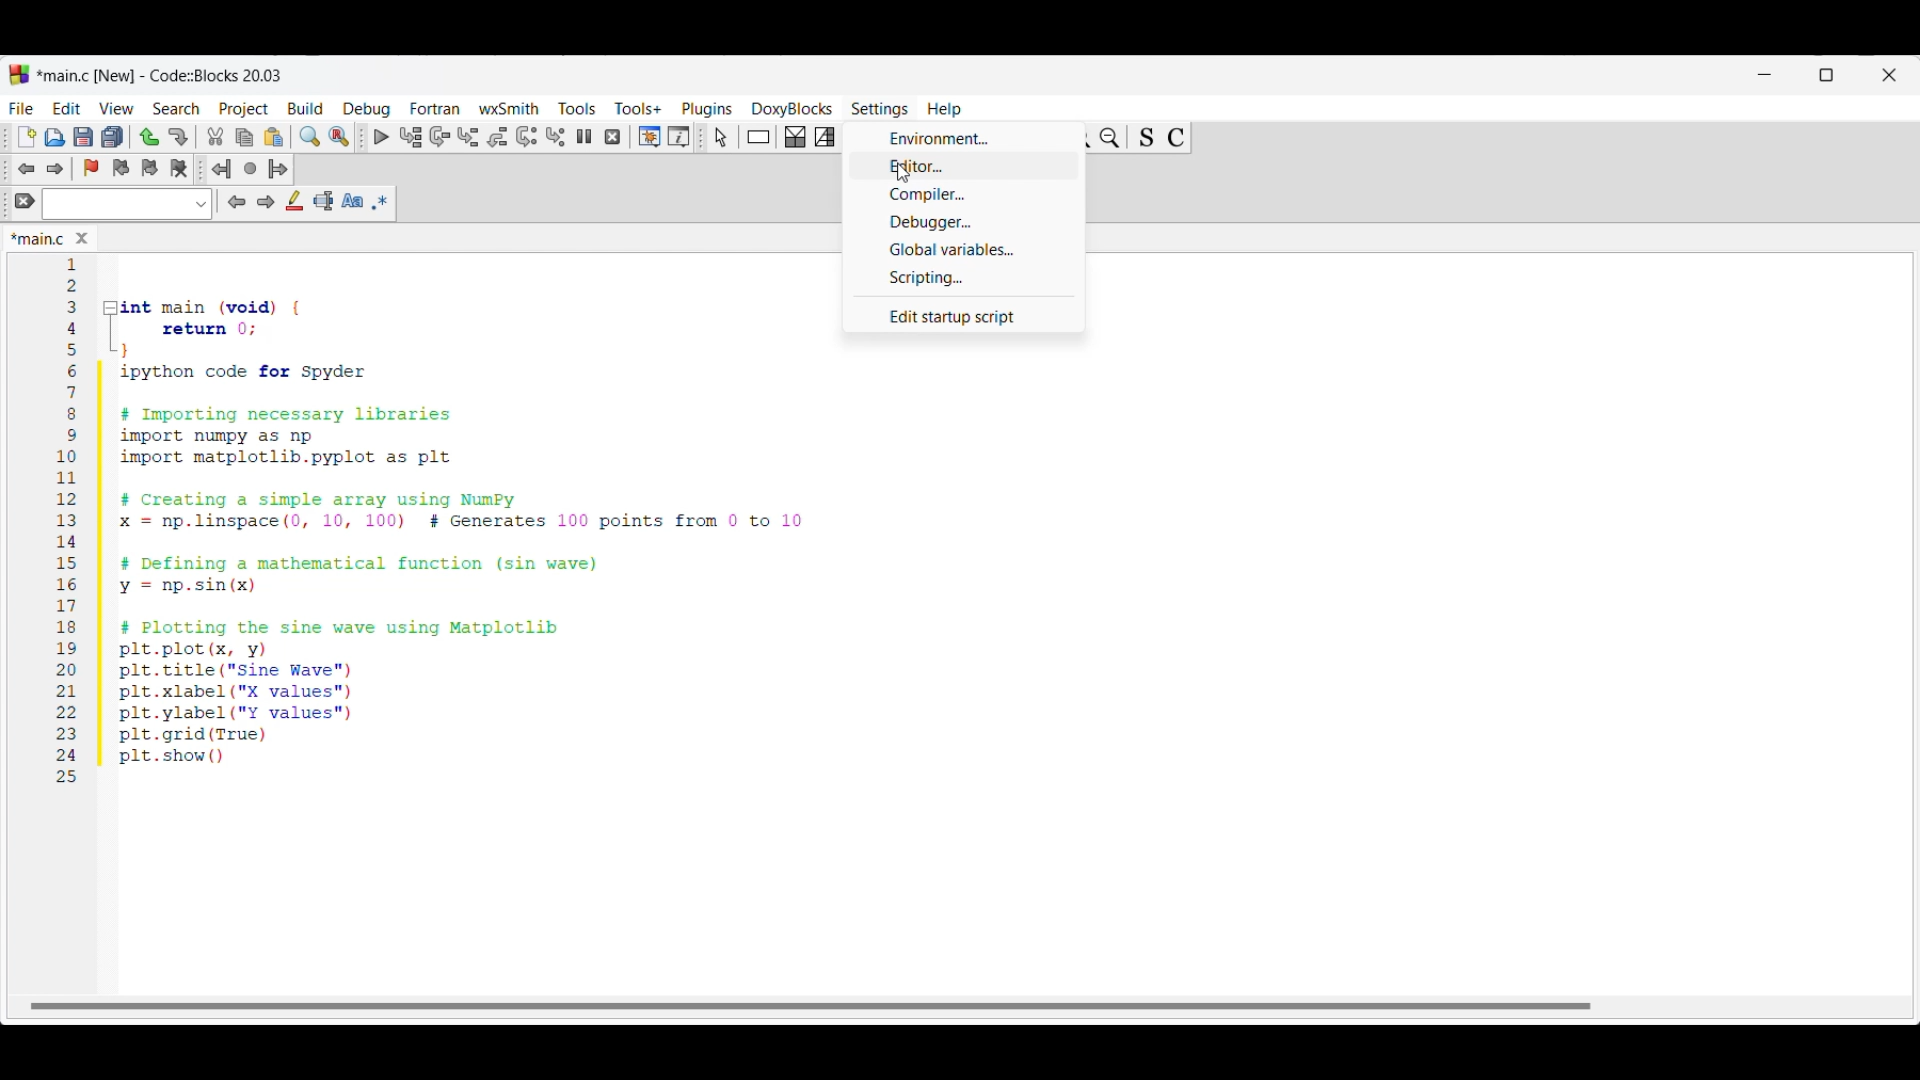  What do you see at coordinates (468, 137) in the screenshot?
I see `Step into` at bounding box center [468, 137].